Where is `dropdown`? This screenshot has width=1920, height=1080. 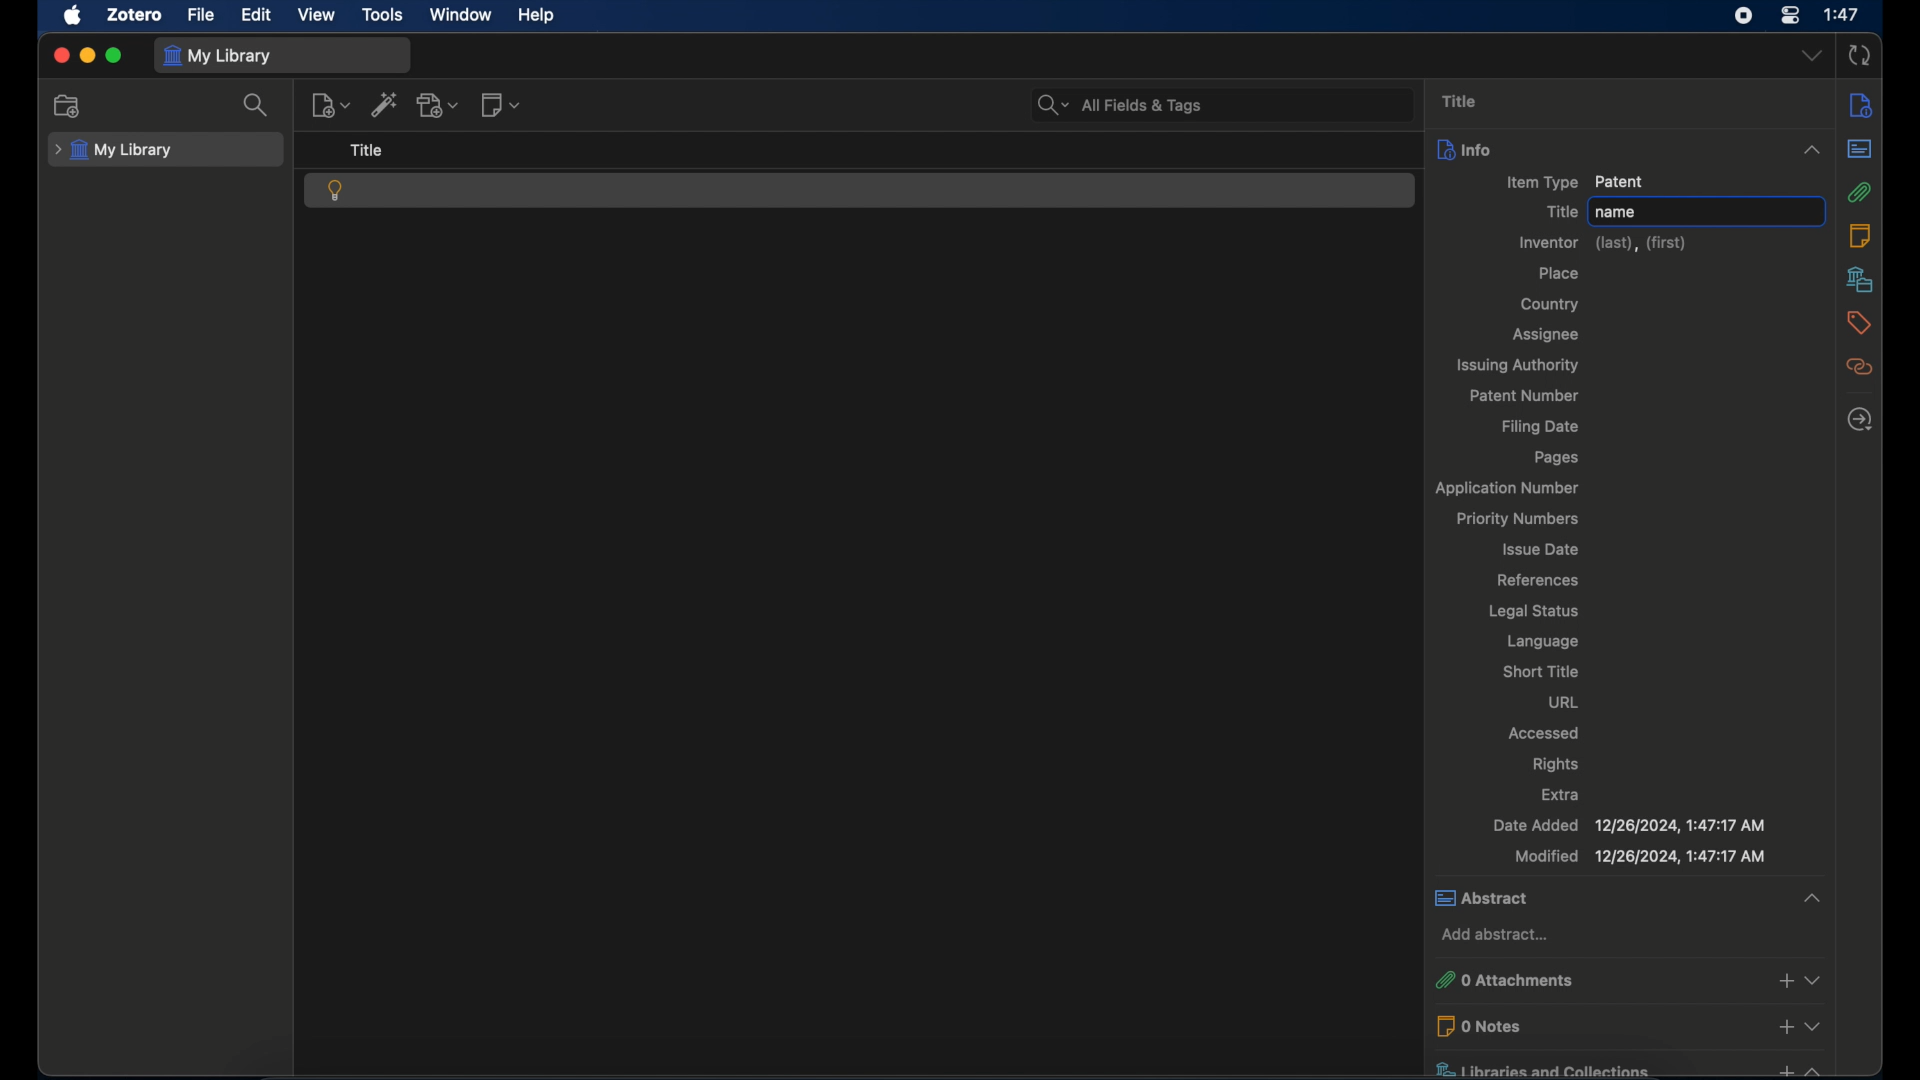 dropdown is located at coordinates (1812, 56).